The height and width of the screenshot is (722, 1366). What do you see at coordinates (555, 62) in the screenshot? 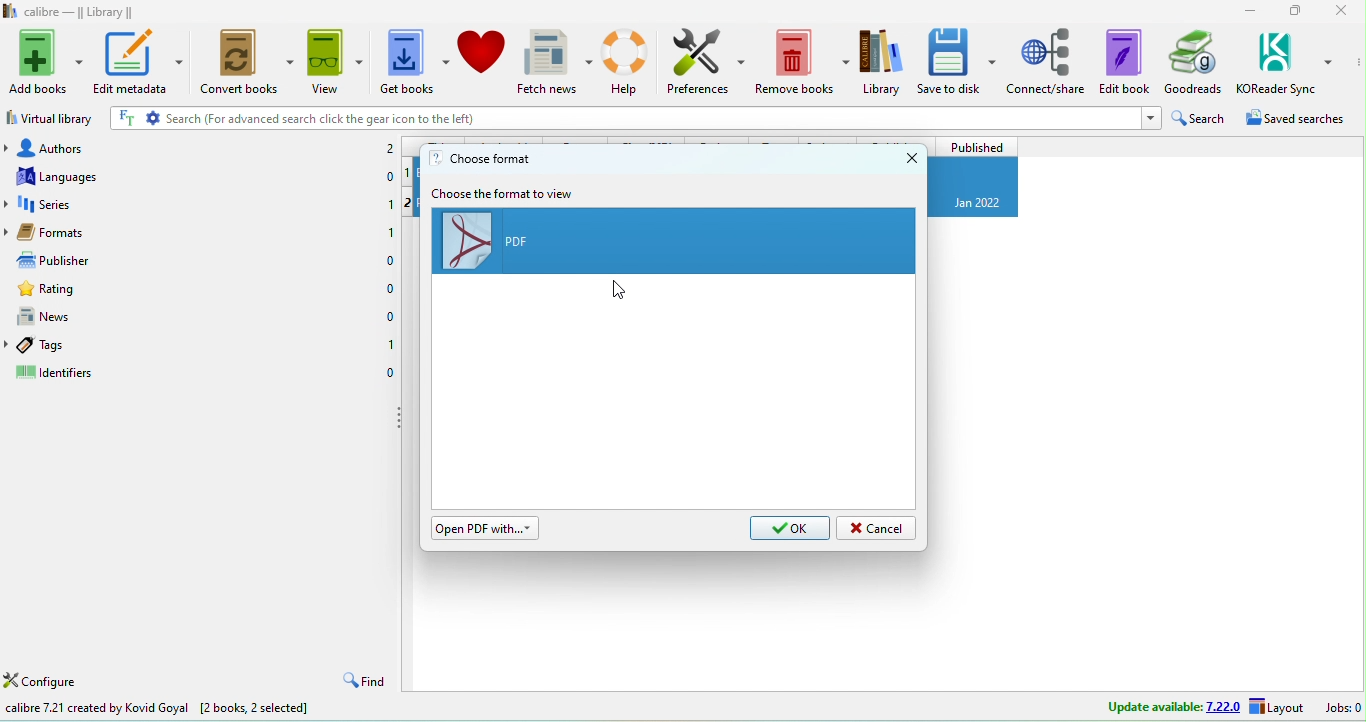
I see `Fetch news` at bounding box center [555, 62].